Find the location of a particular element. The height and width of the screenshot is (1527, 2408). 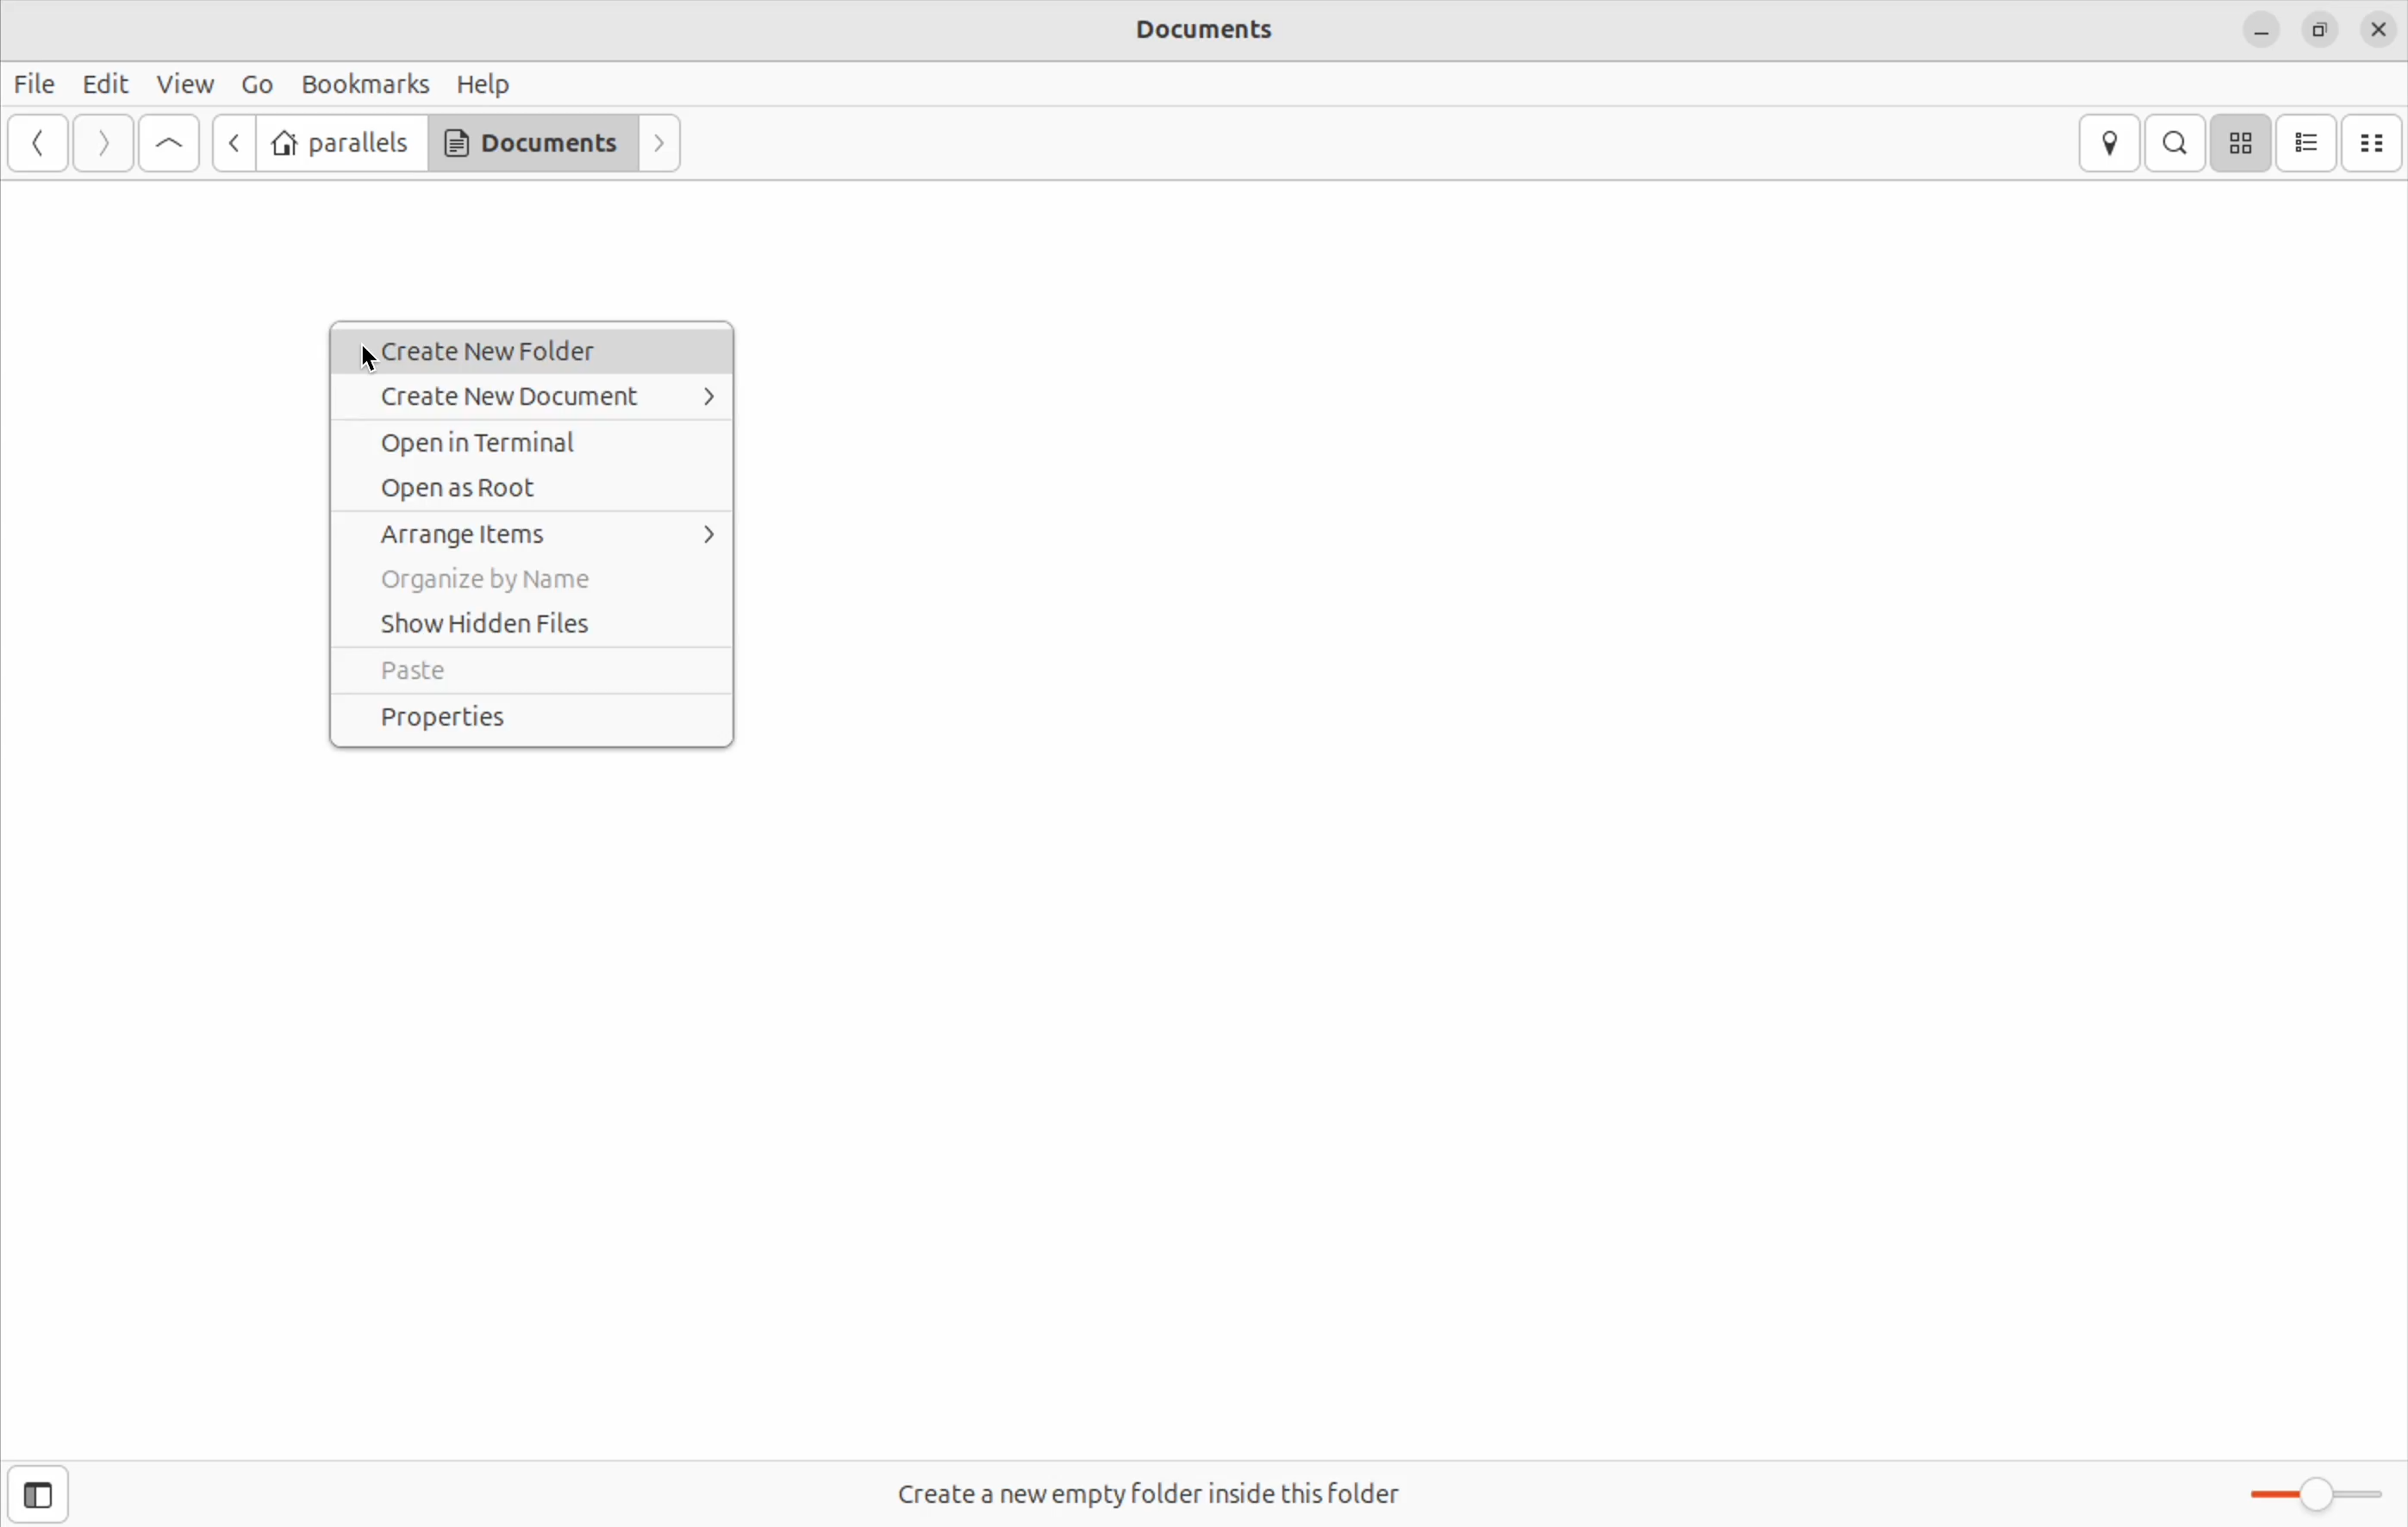

Create New Folder is located at coordinates (527, 349).